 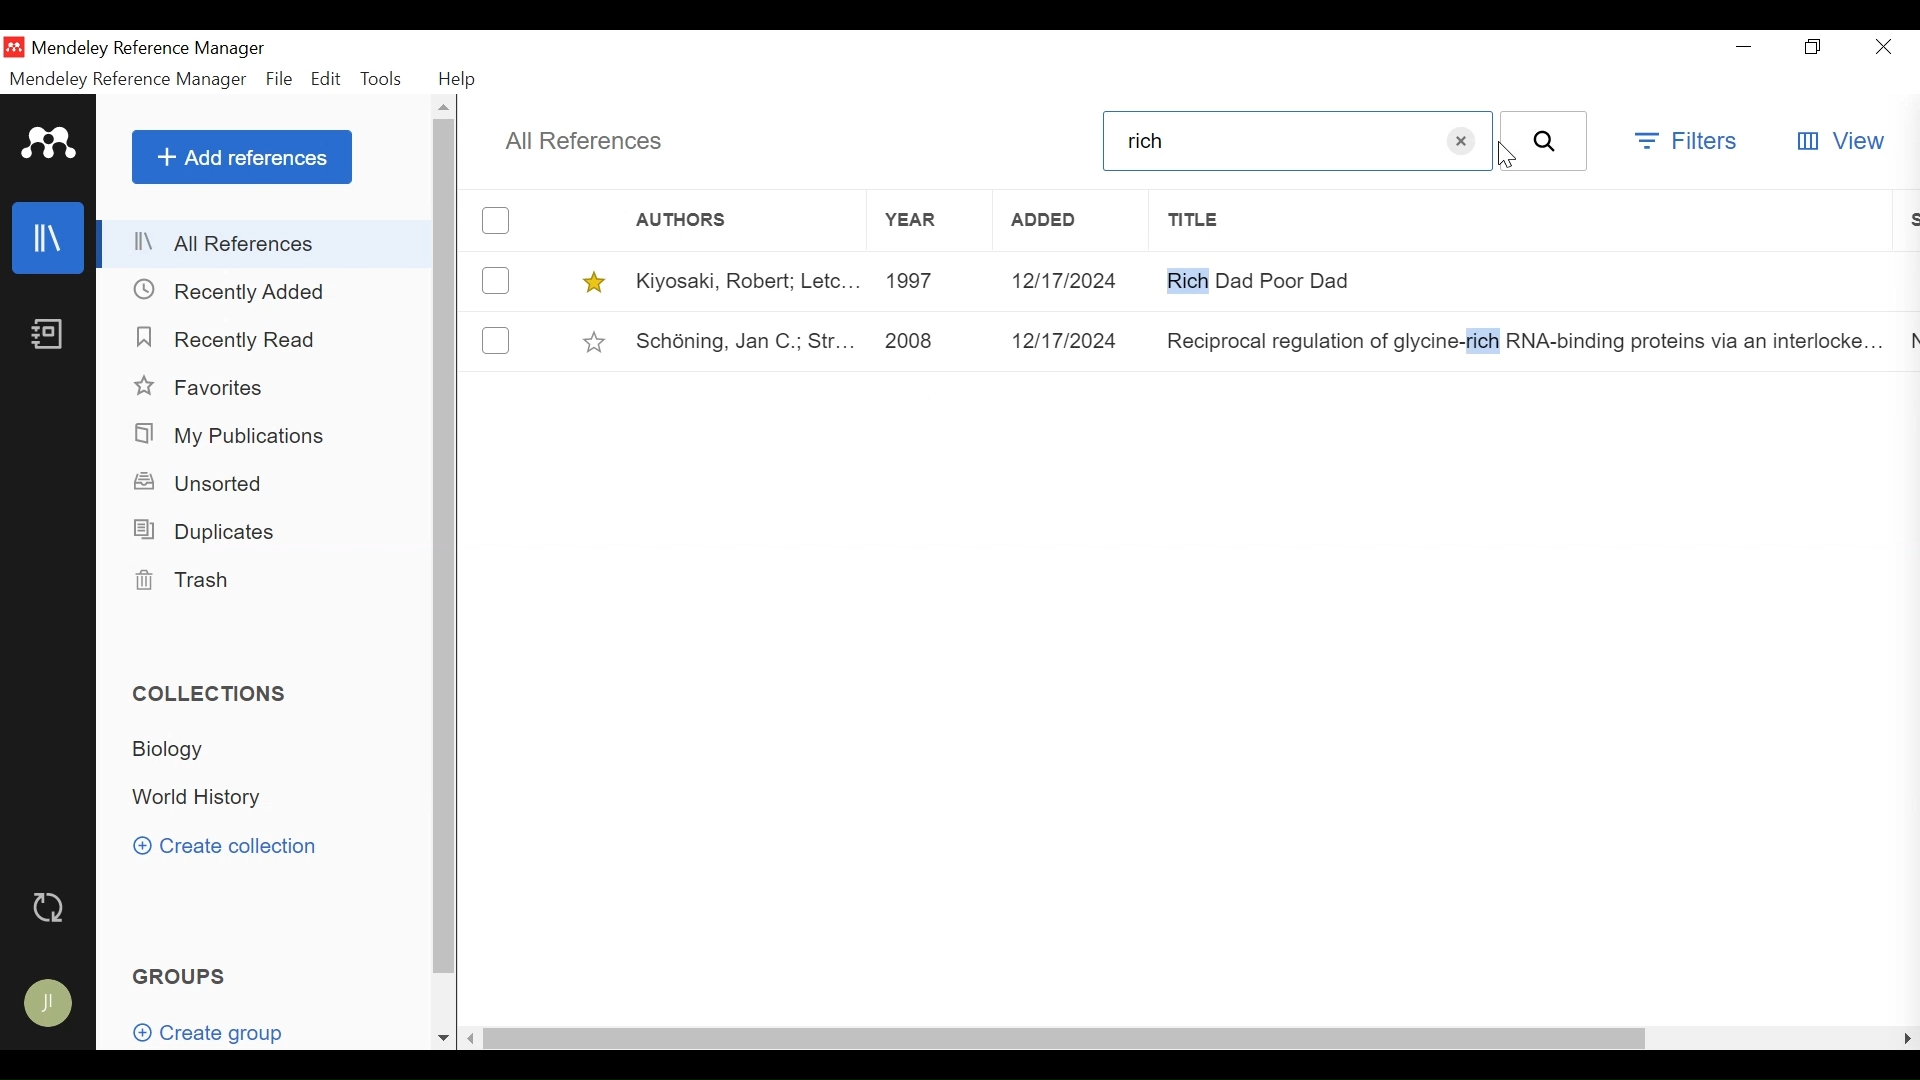 What do you see at coordinates (15, 47) in the screenshot?
I see `Mendeley Desktop Icon` at bounding box center [15, 47].